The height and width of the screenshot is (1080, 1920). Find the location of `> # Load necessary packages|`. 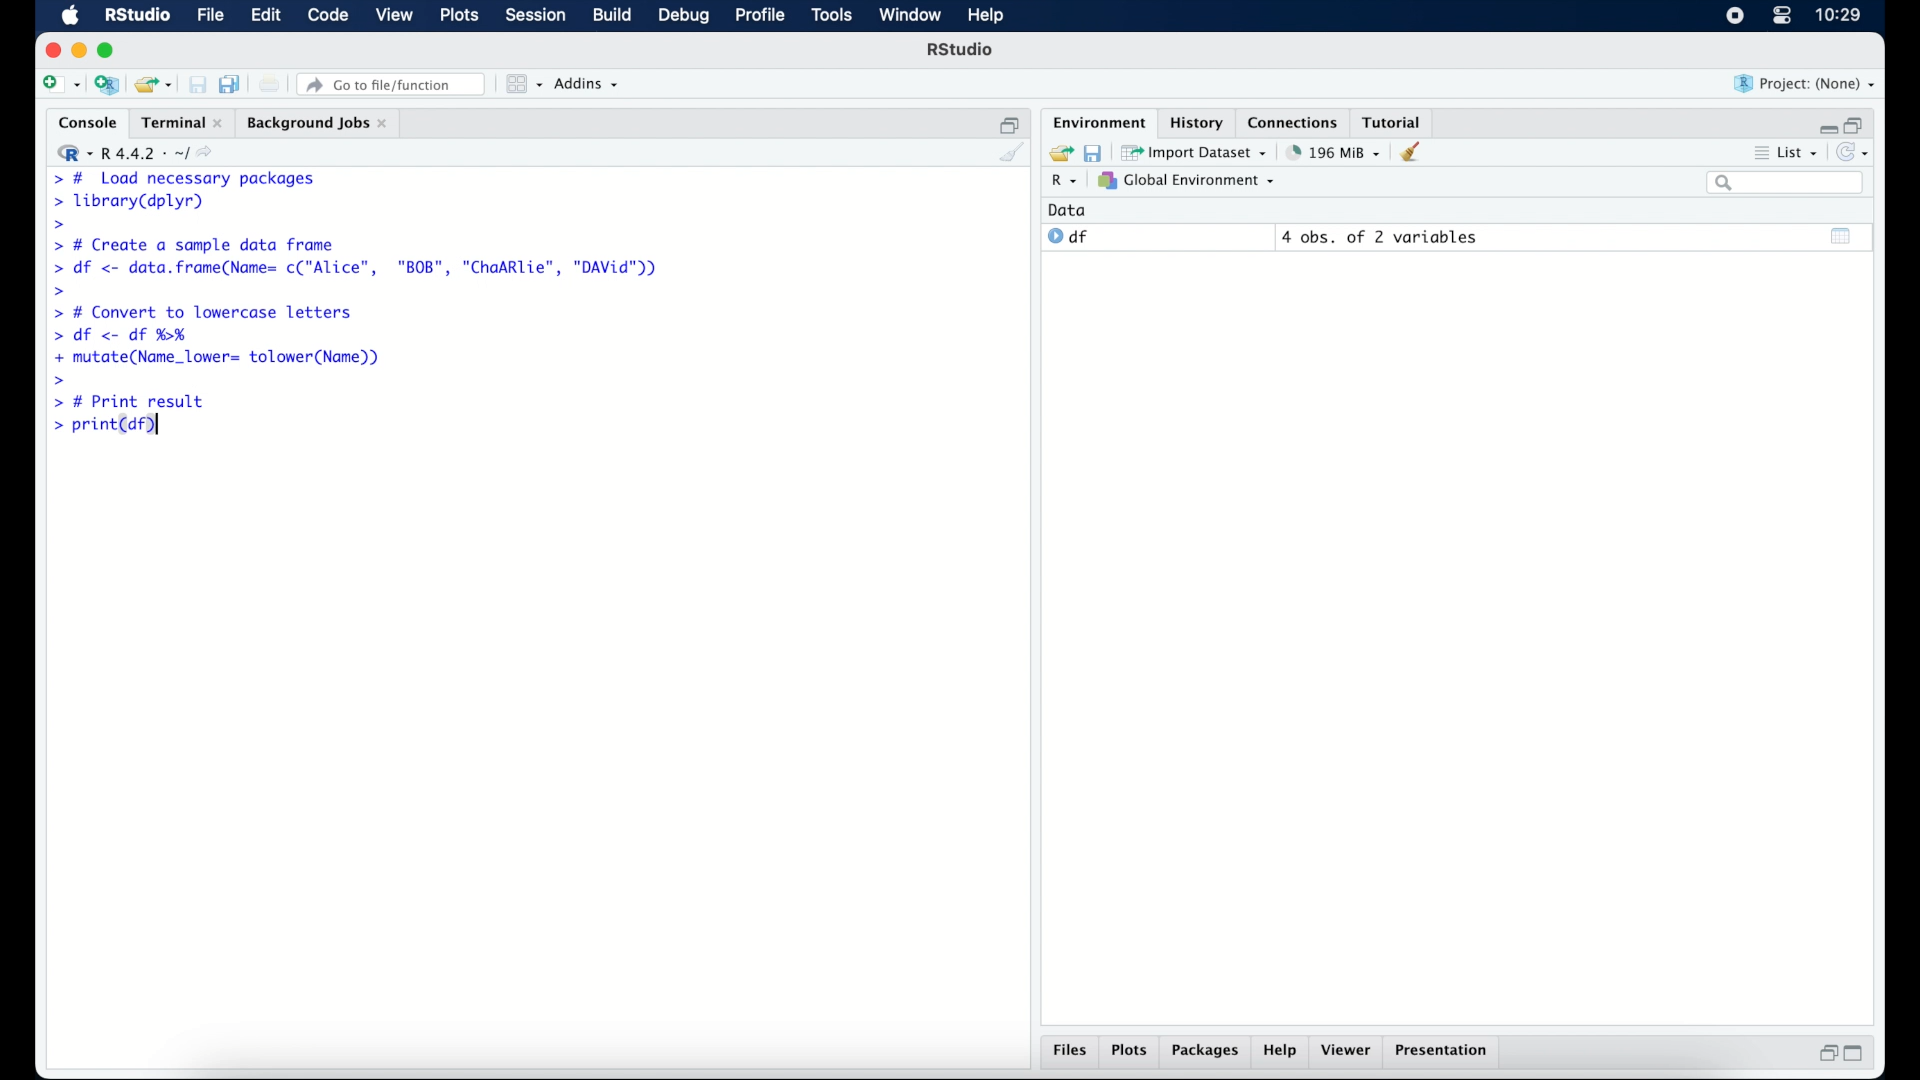

> # Load necessary packages| is located at coordinates (182, 177).